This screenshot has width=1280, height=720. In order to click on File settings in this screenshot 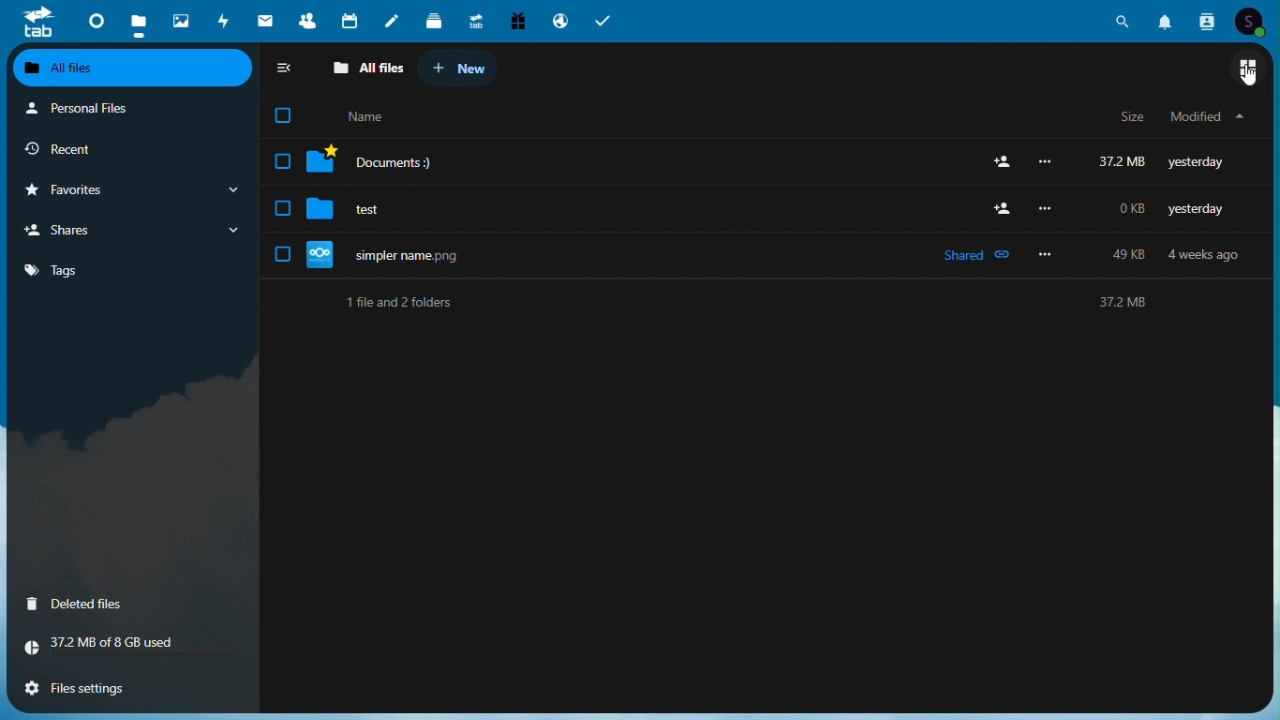, I will do `click(80, 688)`.